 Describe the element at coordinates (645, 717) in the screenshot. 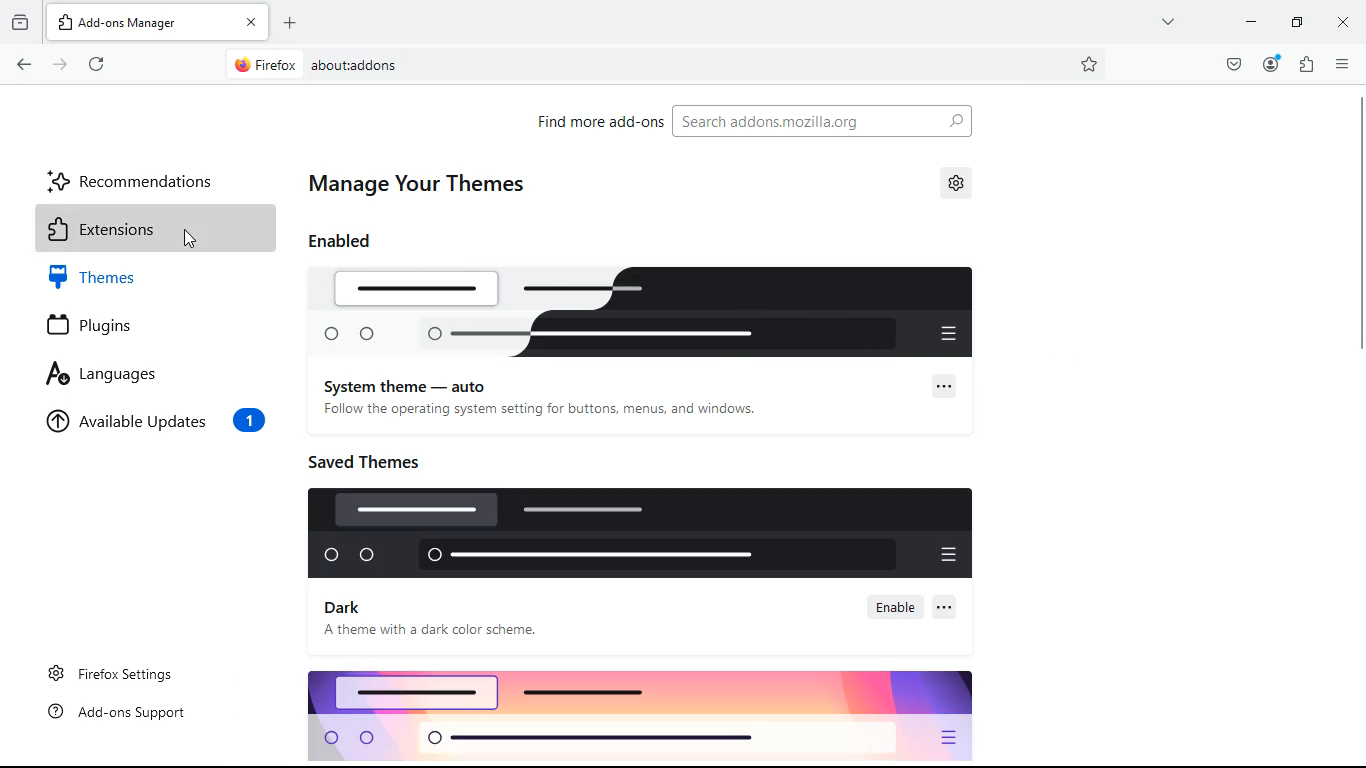

I see `theme` at that location.